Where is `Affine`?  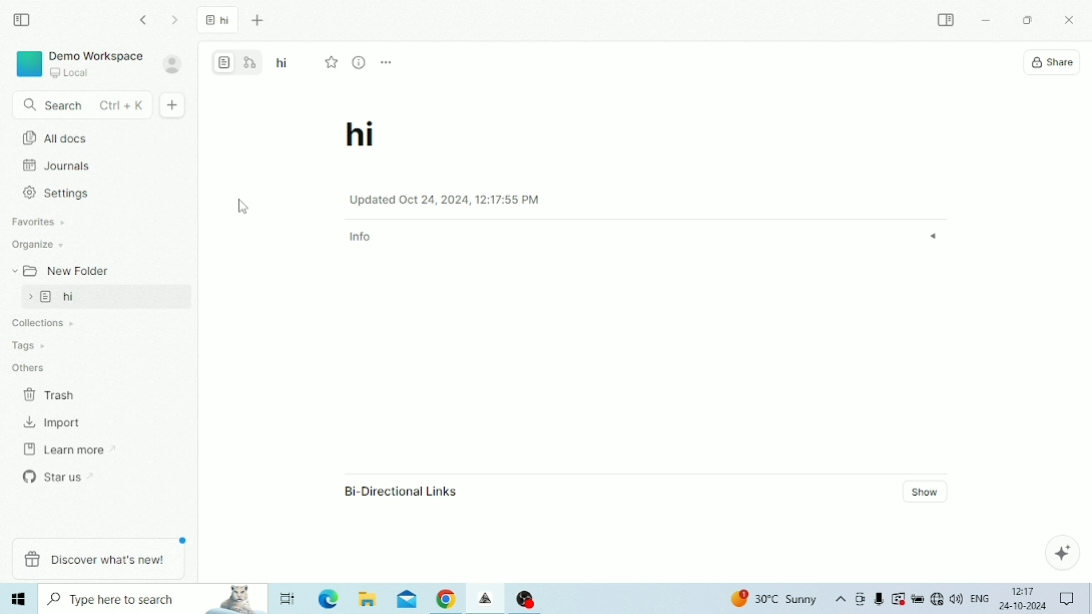
Affine is located at coordinates (487, 599).